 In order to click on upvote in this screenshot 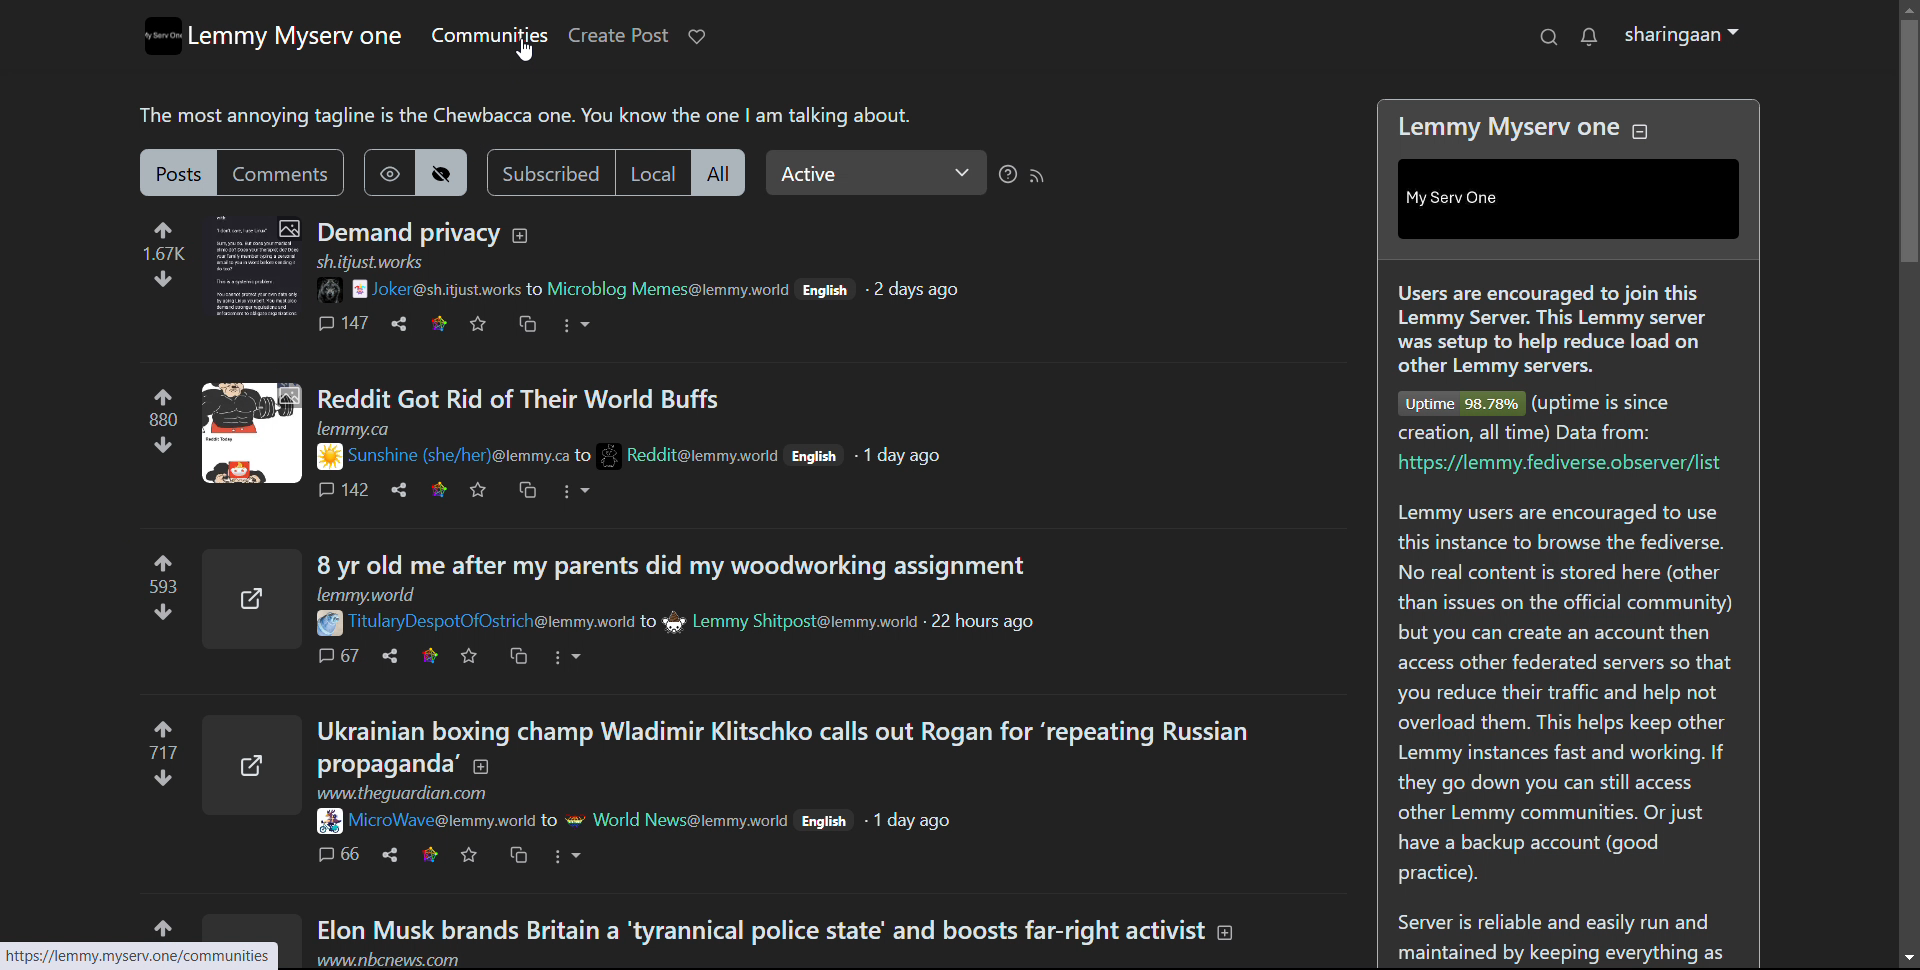, I will do `click(168, 561)`.